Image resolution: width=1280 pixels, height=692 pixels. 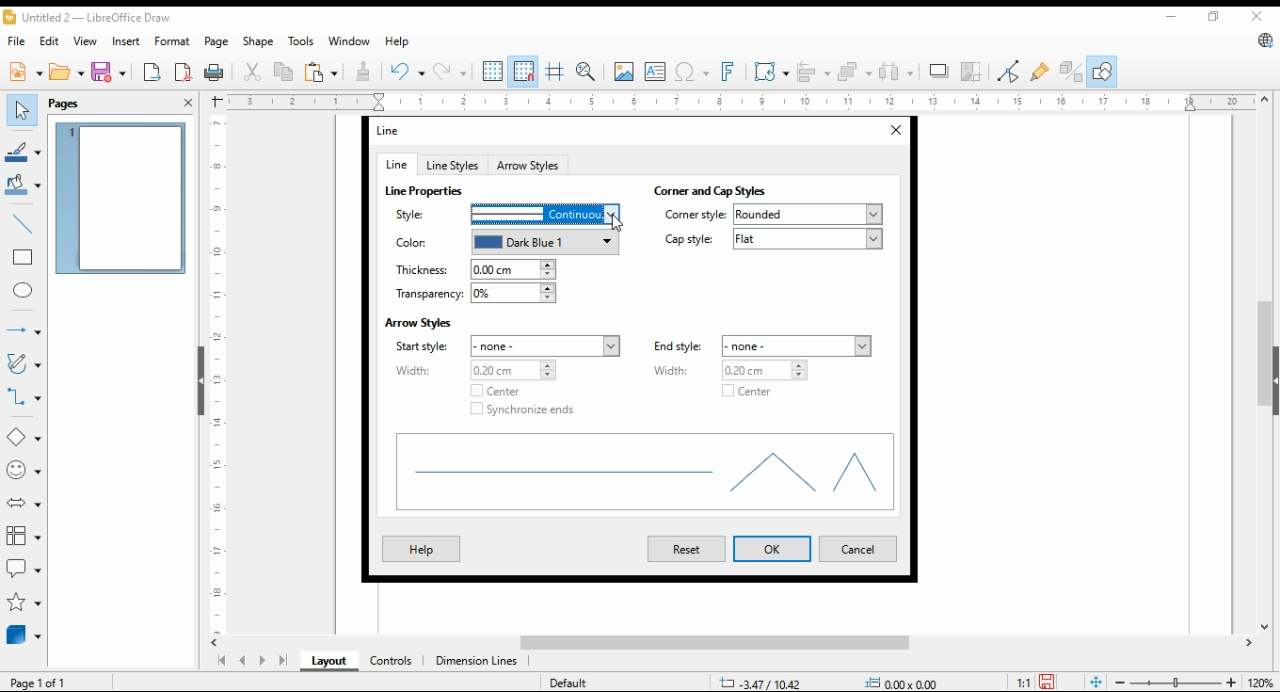 What do you see at coordinates (773, 214) in the screenshot?
I see `corner style` at bounding box center [773, 214].